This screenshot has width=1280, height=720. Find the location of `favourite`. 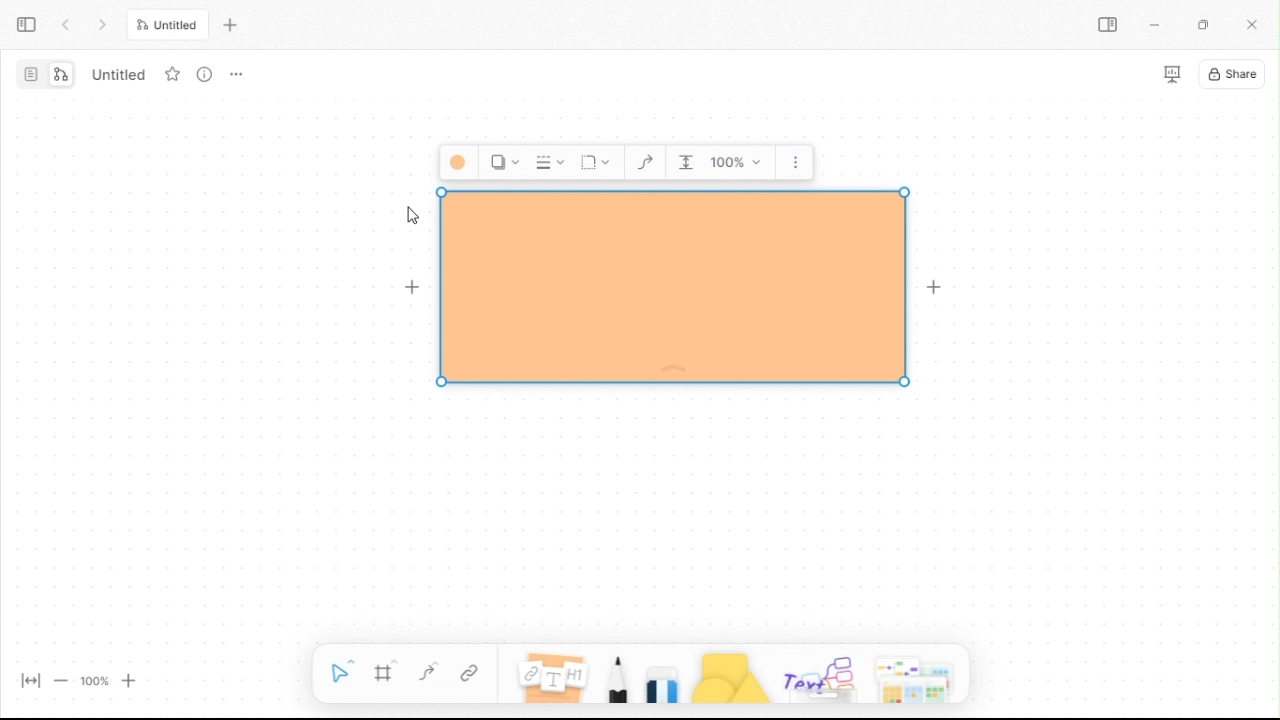

favourite is located at coordinates (172, 73).